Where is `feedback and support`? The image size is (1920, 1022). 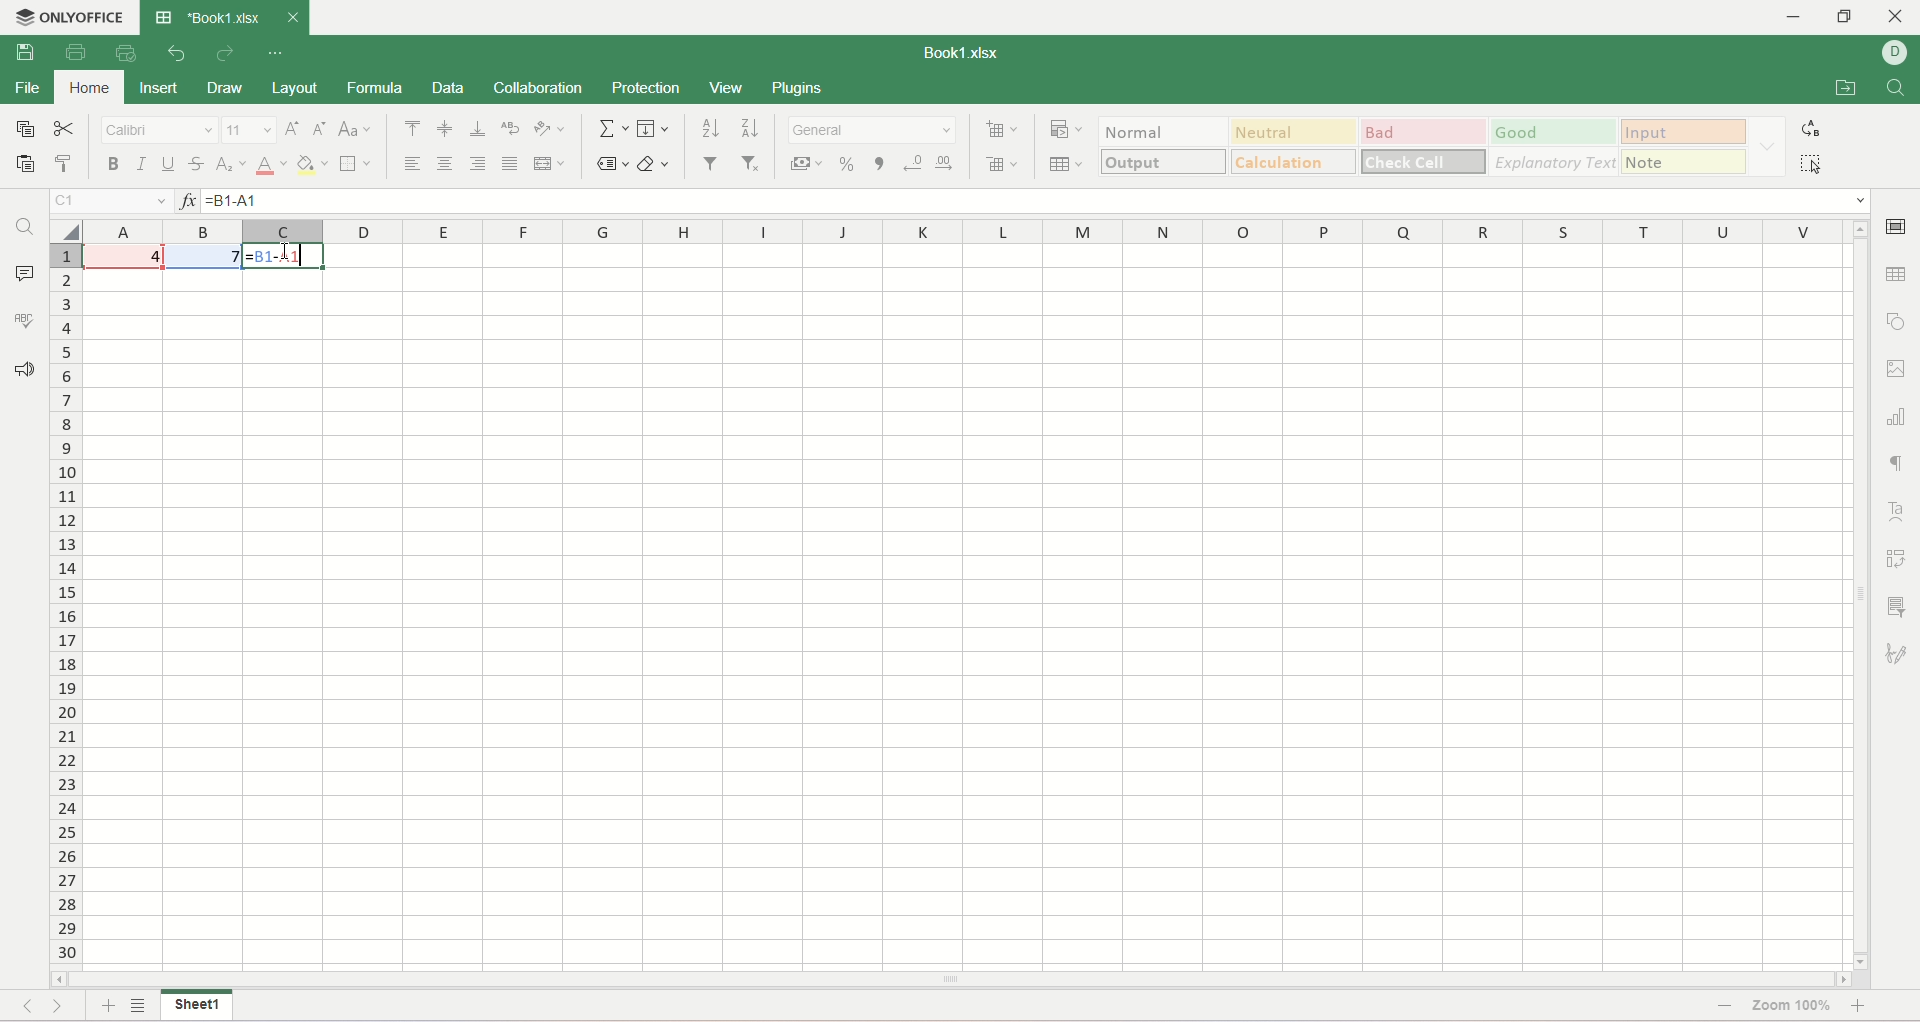
feedback and support is located at coordinates (24, 373).